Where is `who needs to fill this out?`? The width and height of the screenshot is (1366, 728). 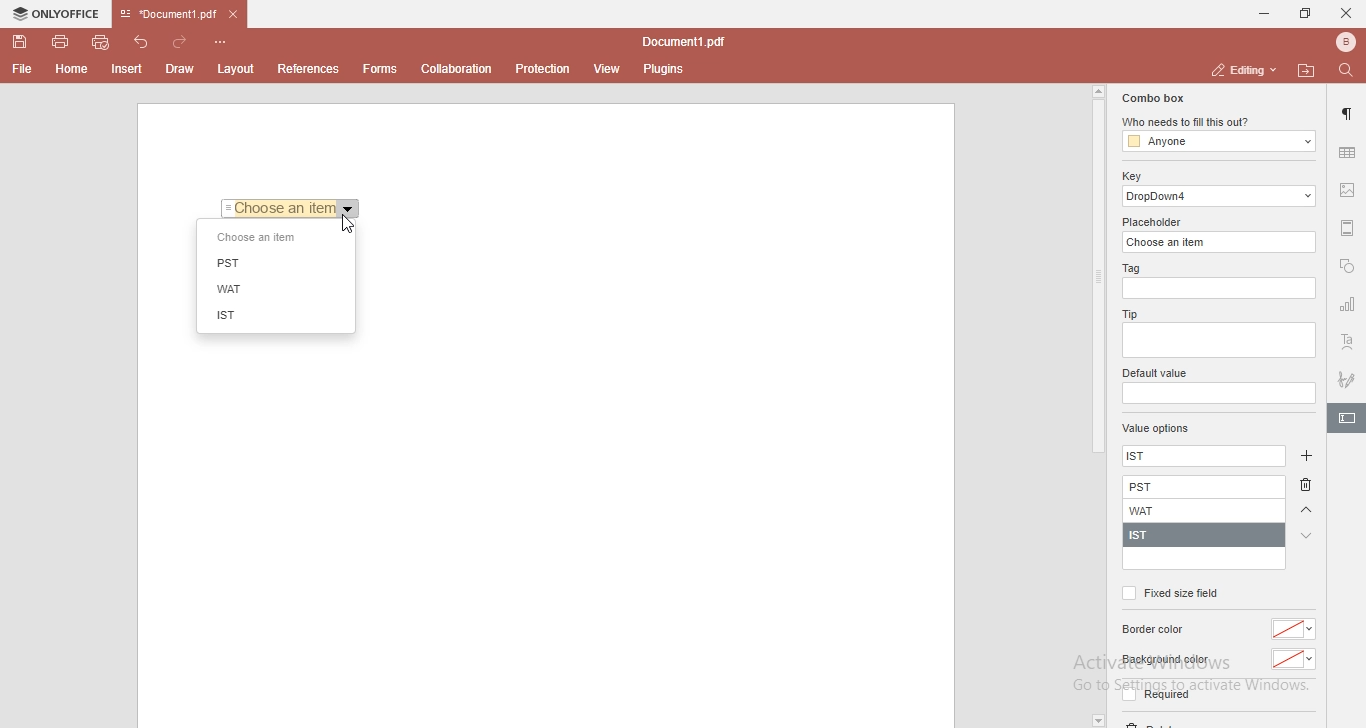 who needs to fill this out? is located at coordinates (1216, 123).